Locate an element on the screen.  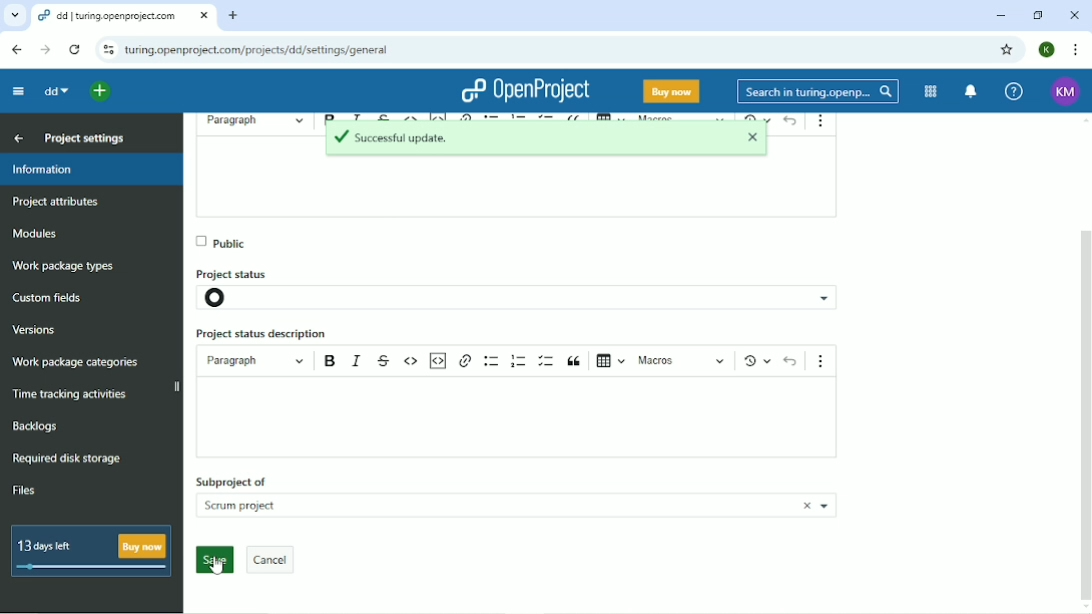
Project attributes is located at coordinates (57, 204).